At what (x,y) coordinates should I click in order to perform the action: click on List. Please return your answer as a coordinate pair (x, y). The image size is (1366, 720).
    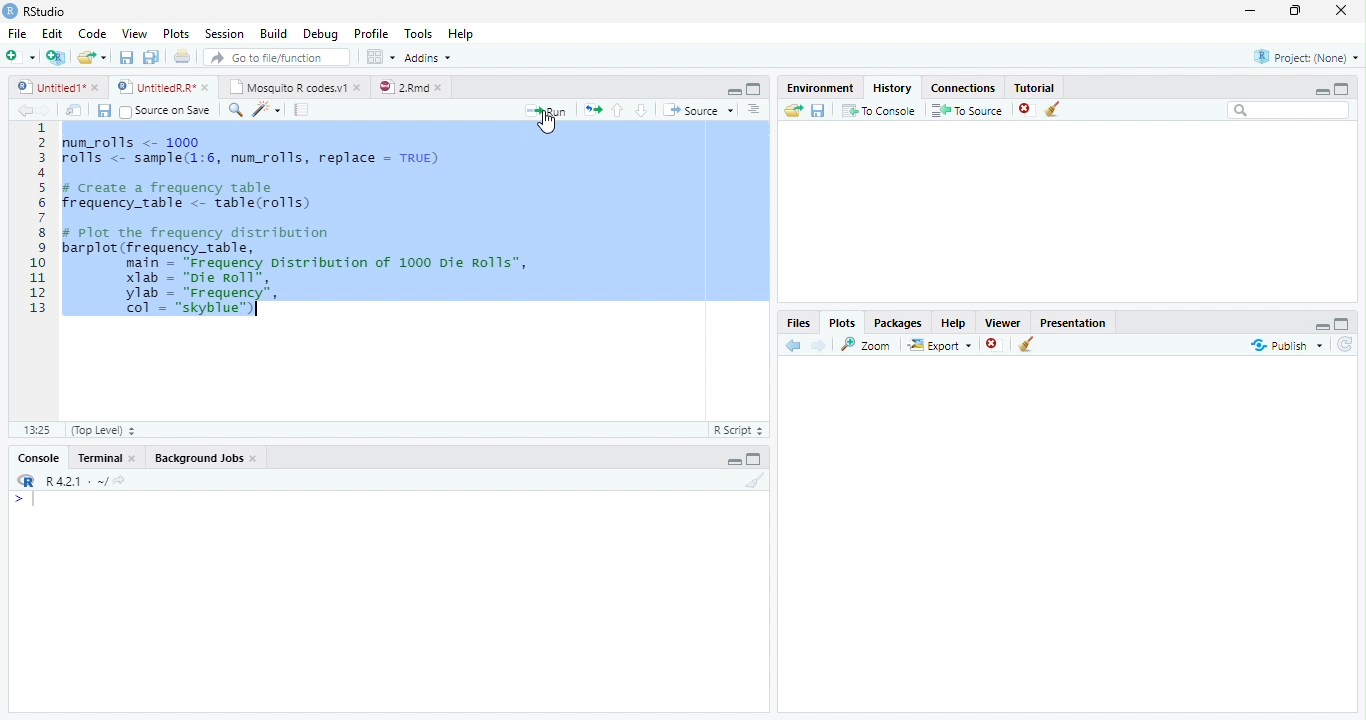
    Looking at the image, I should click on (756, 111).